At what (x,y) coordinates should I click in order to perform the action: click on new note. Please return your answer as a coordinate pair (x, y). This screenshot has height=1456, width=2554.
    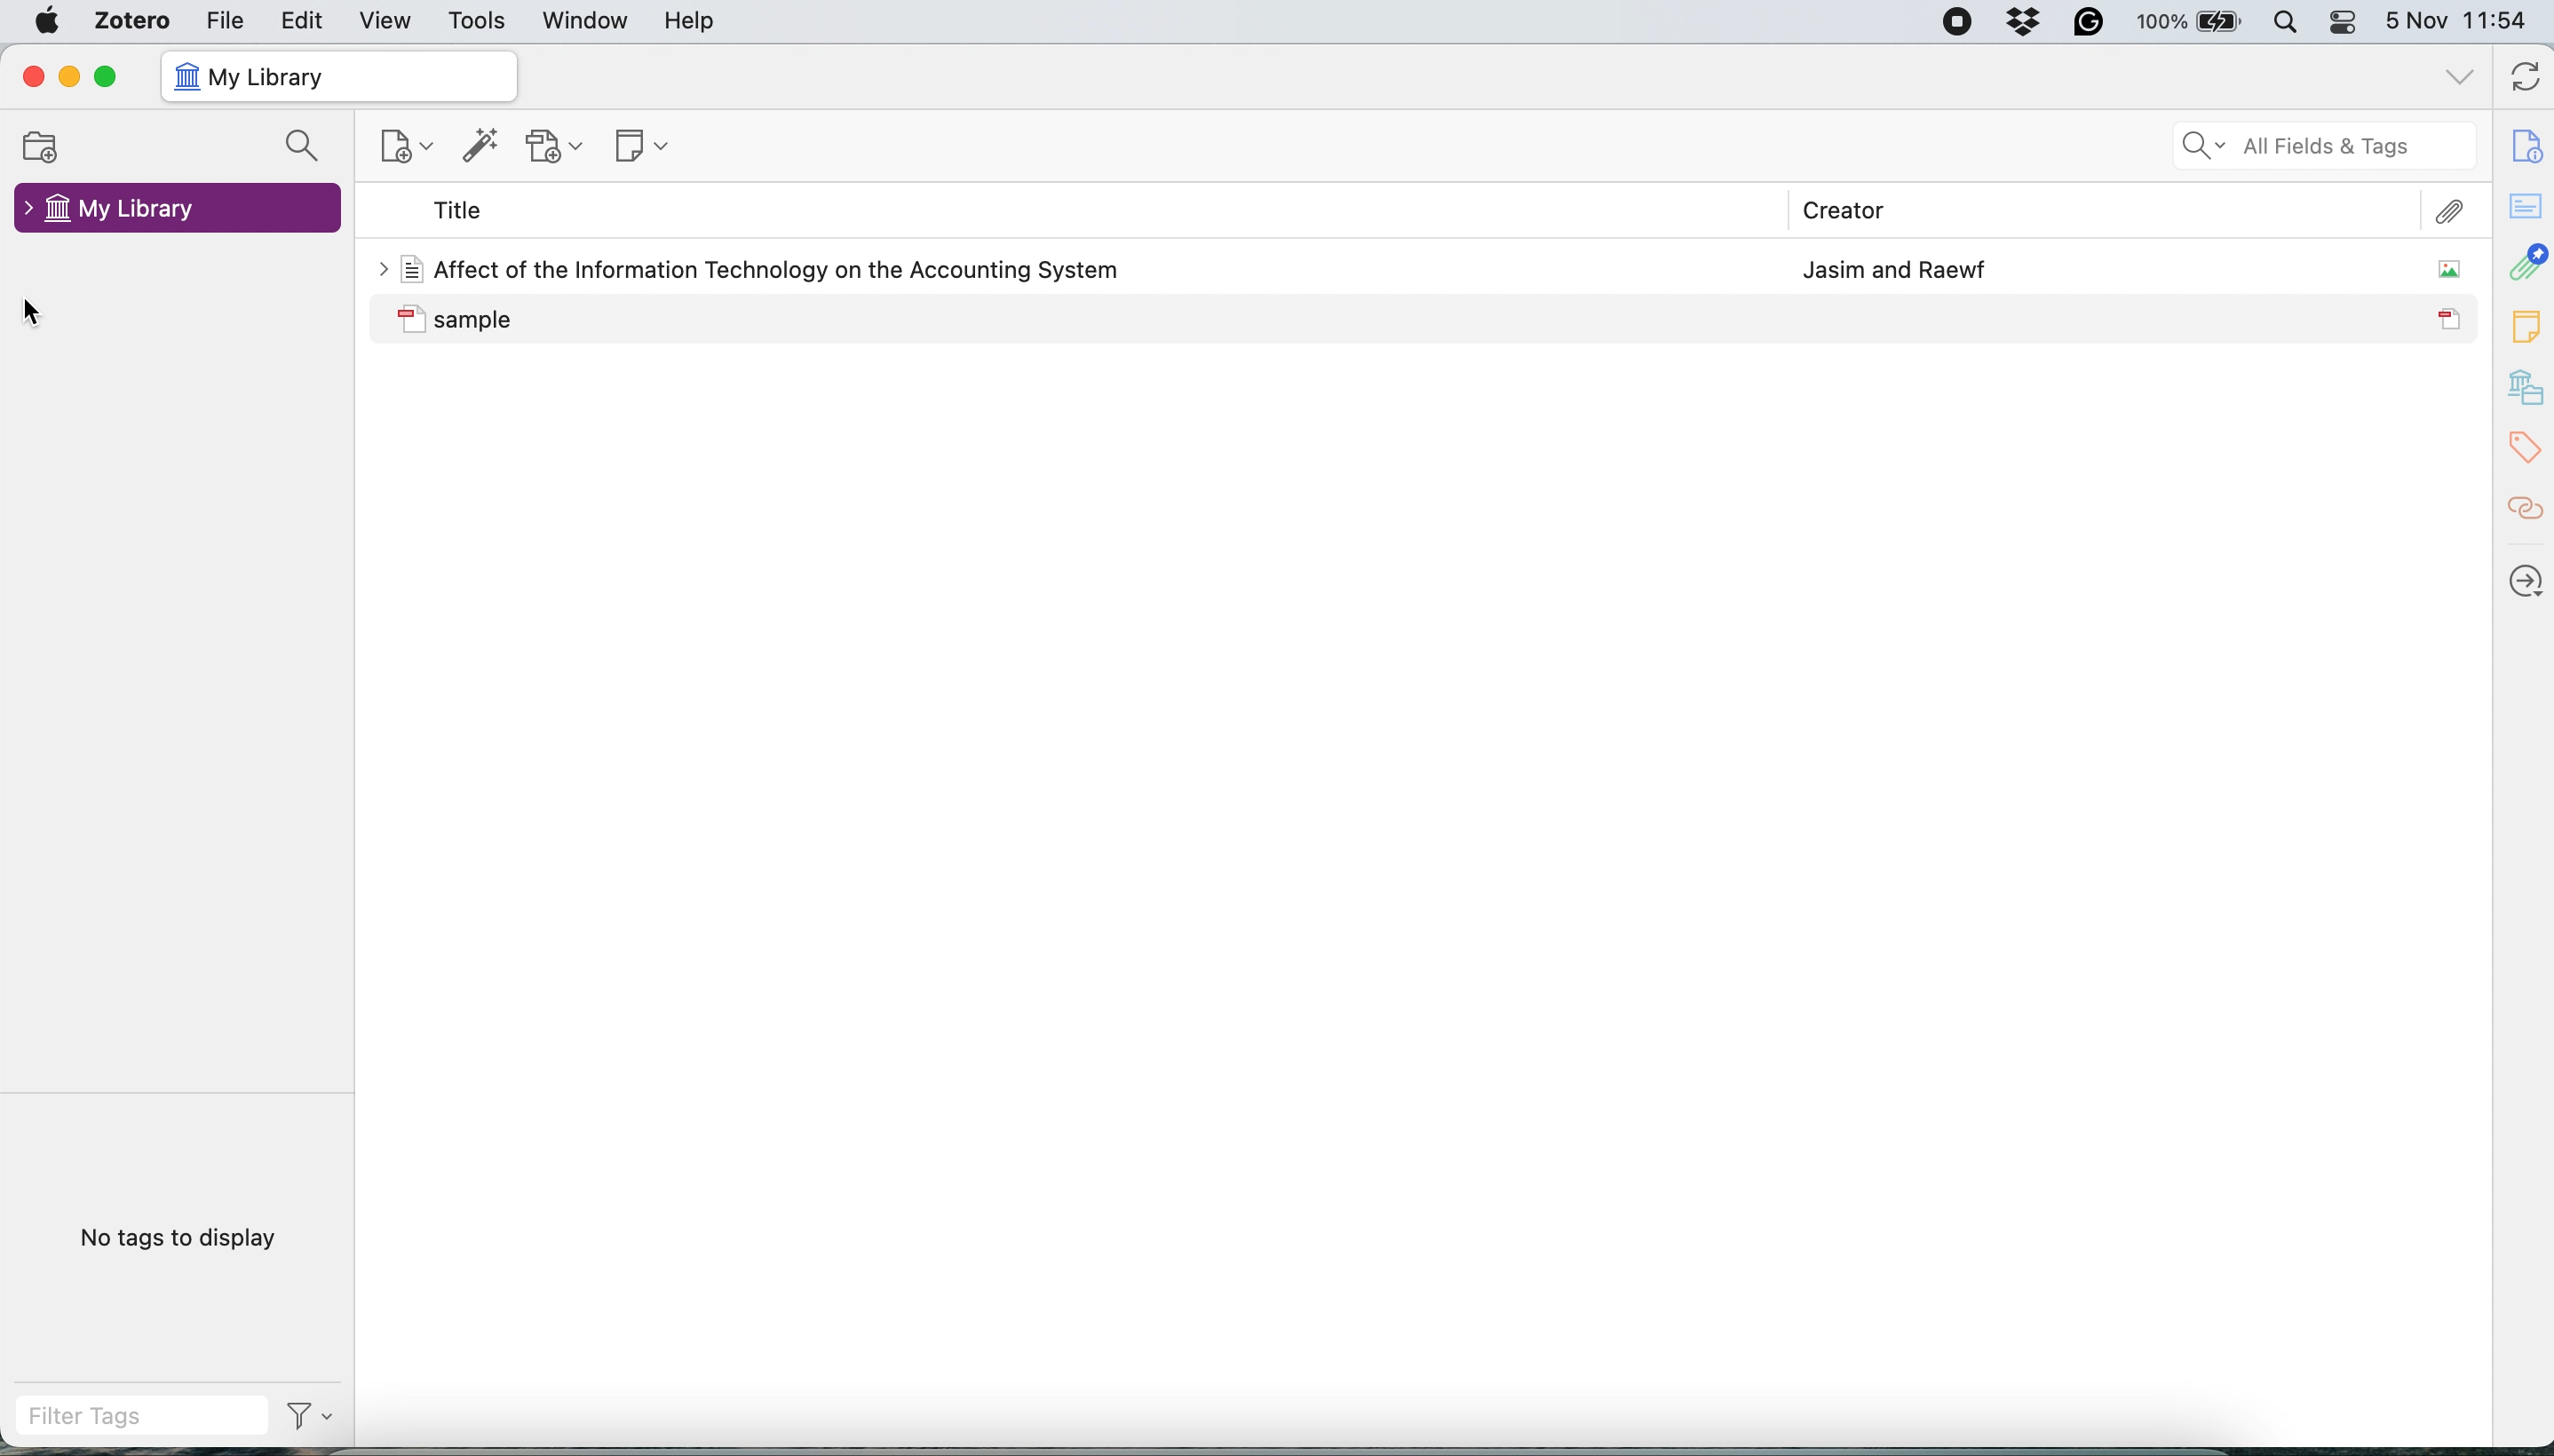
    Looking at the image, I should click on (644, 144).